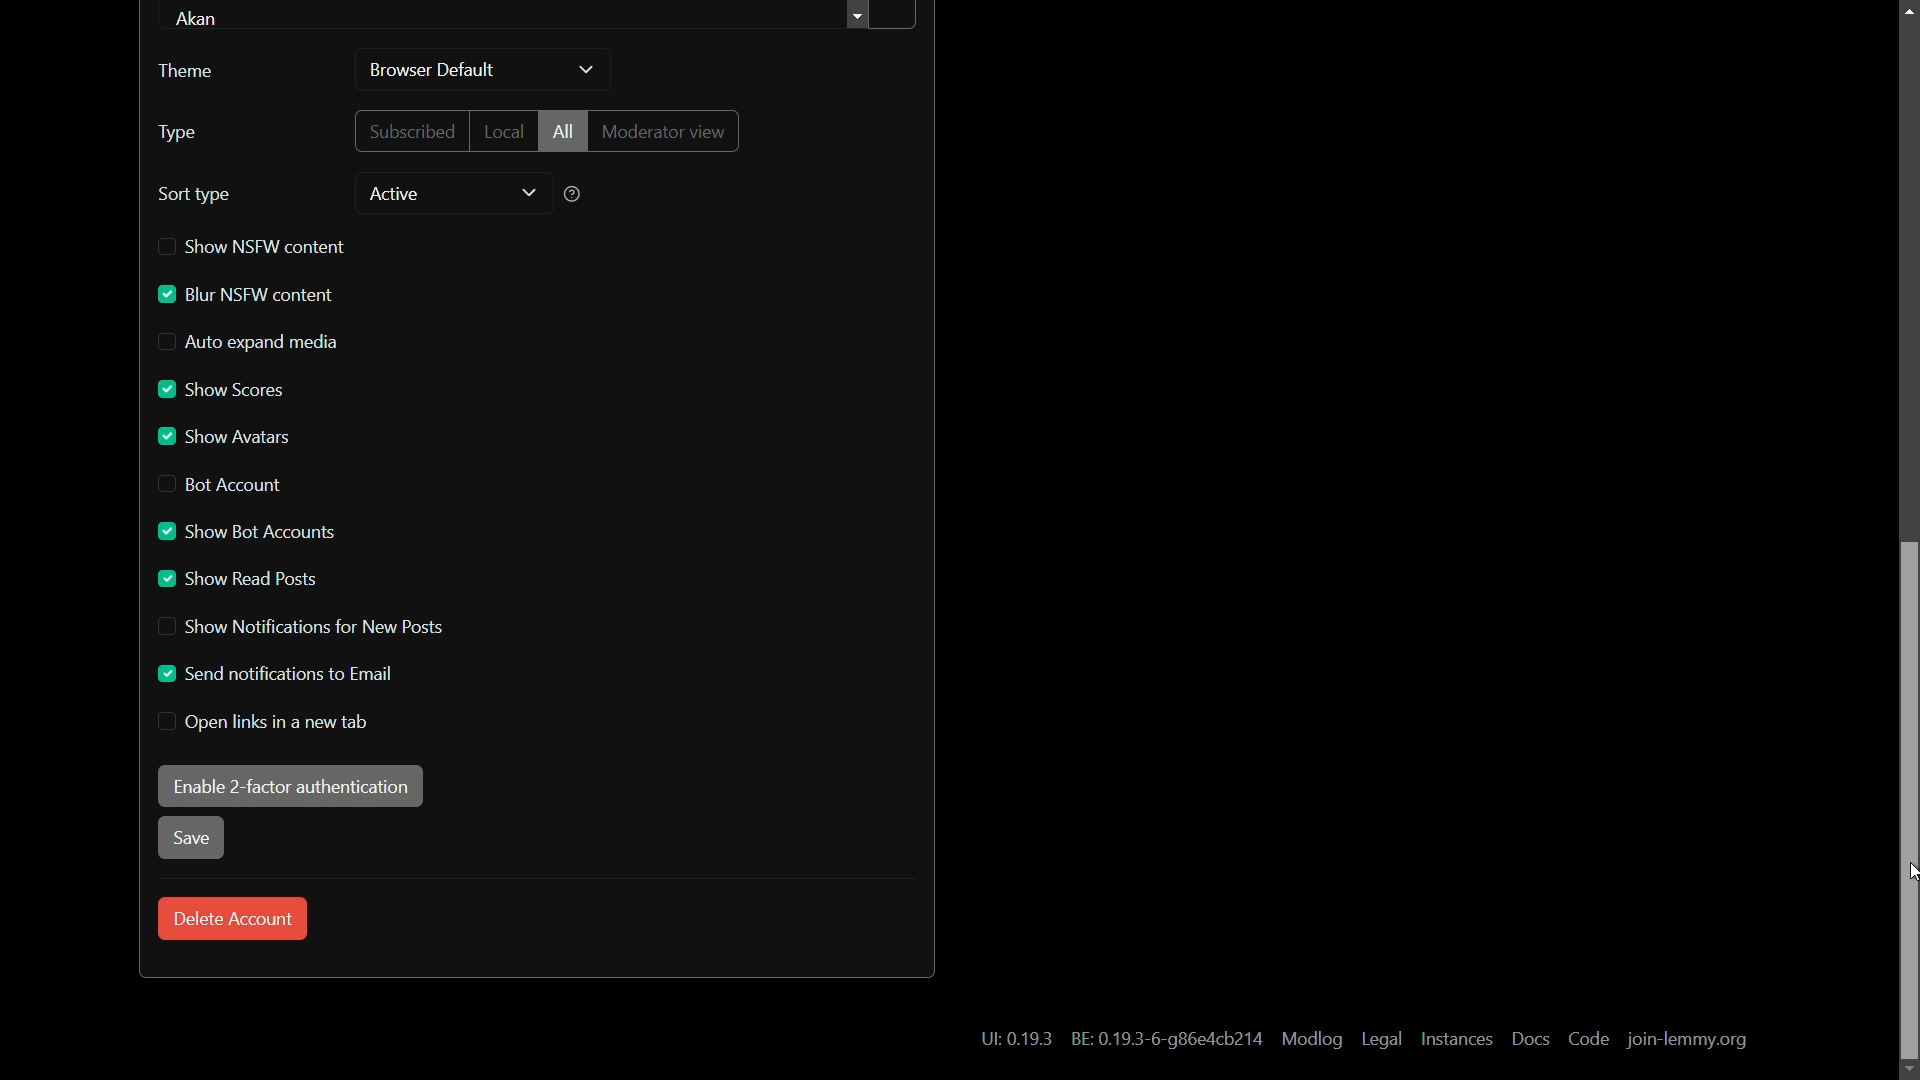  What do you see at coordinates (223, 484) in the screenshot?
I see `bot account` at bounding box center [223, 484].